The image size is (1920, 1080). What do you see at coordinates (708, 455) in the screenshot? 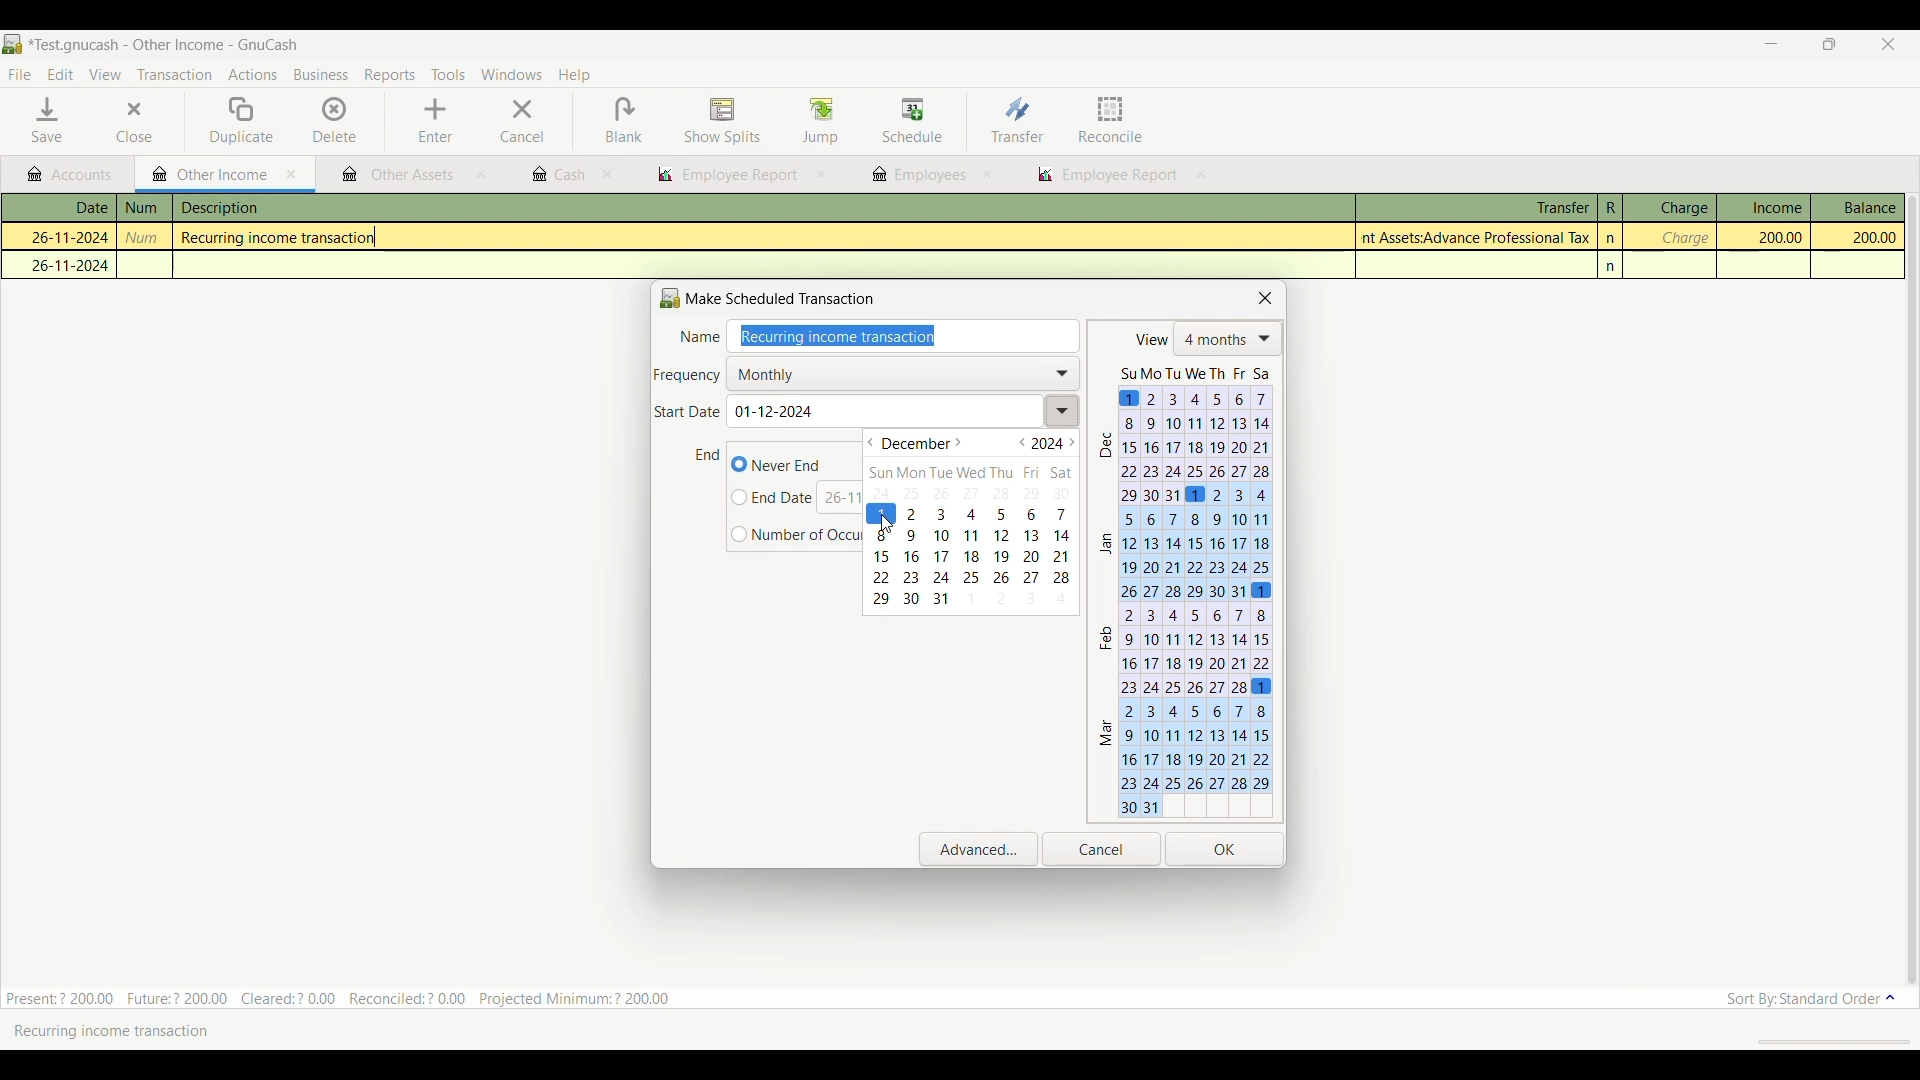
I see `Indicates end date of transaction` at bounding box center [708, 455].